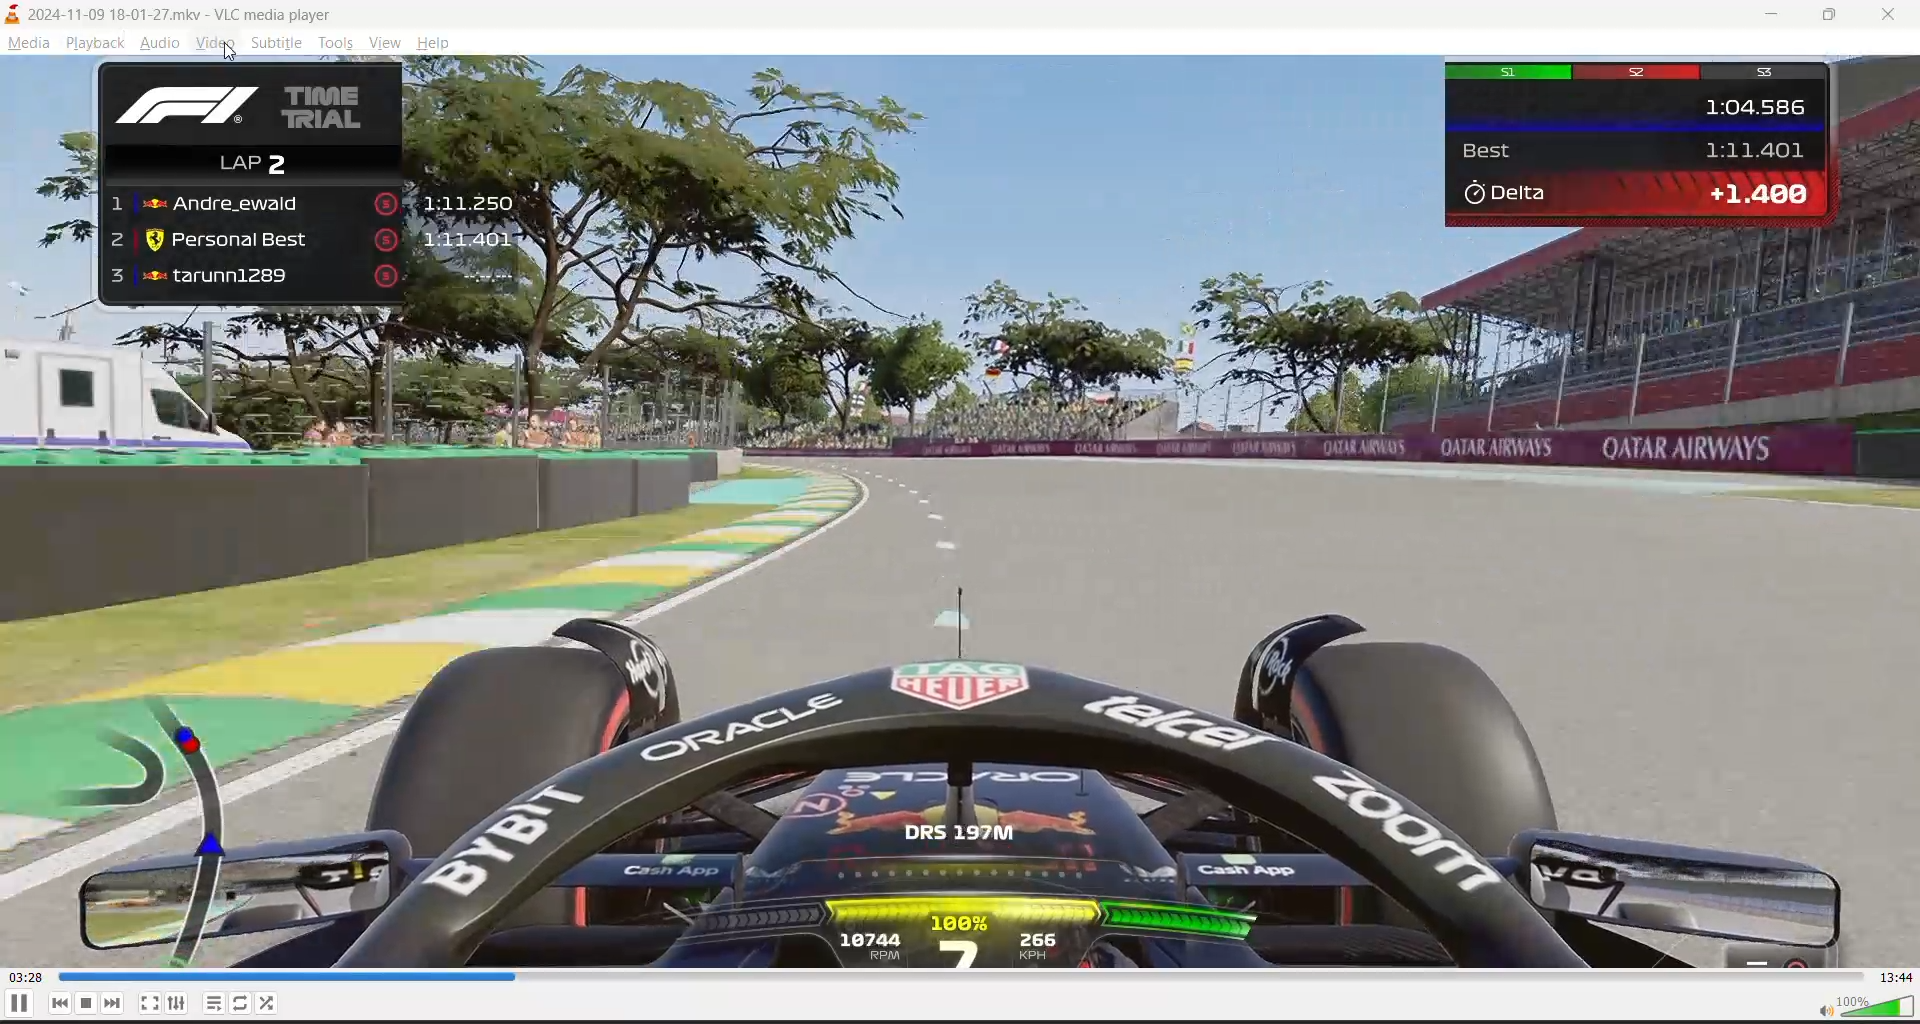 The width and height of the screenshot is (1920, 1024). I want to click on view, so click(387, 43).